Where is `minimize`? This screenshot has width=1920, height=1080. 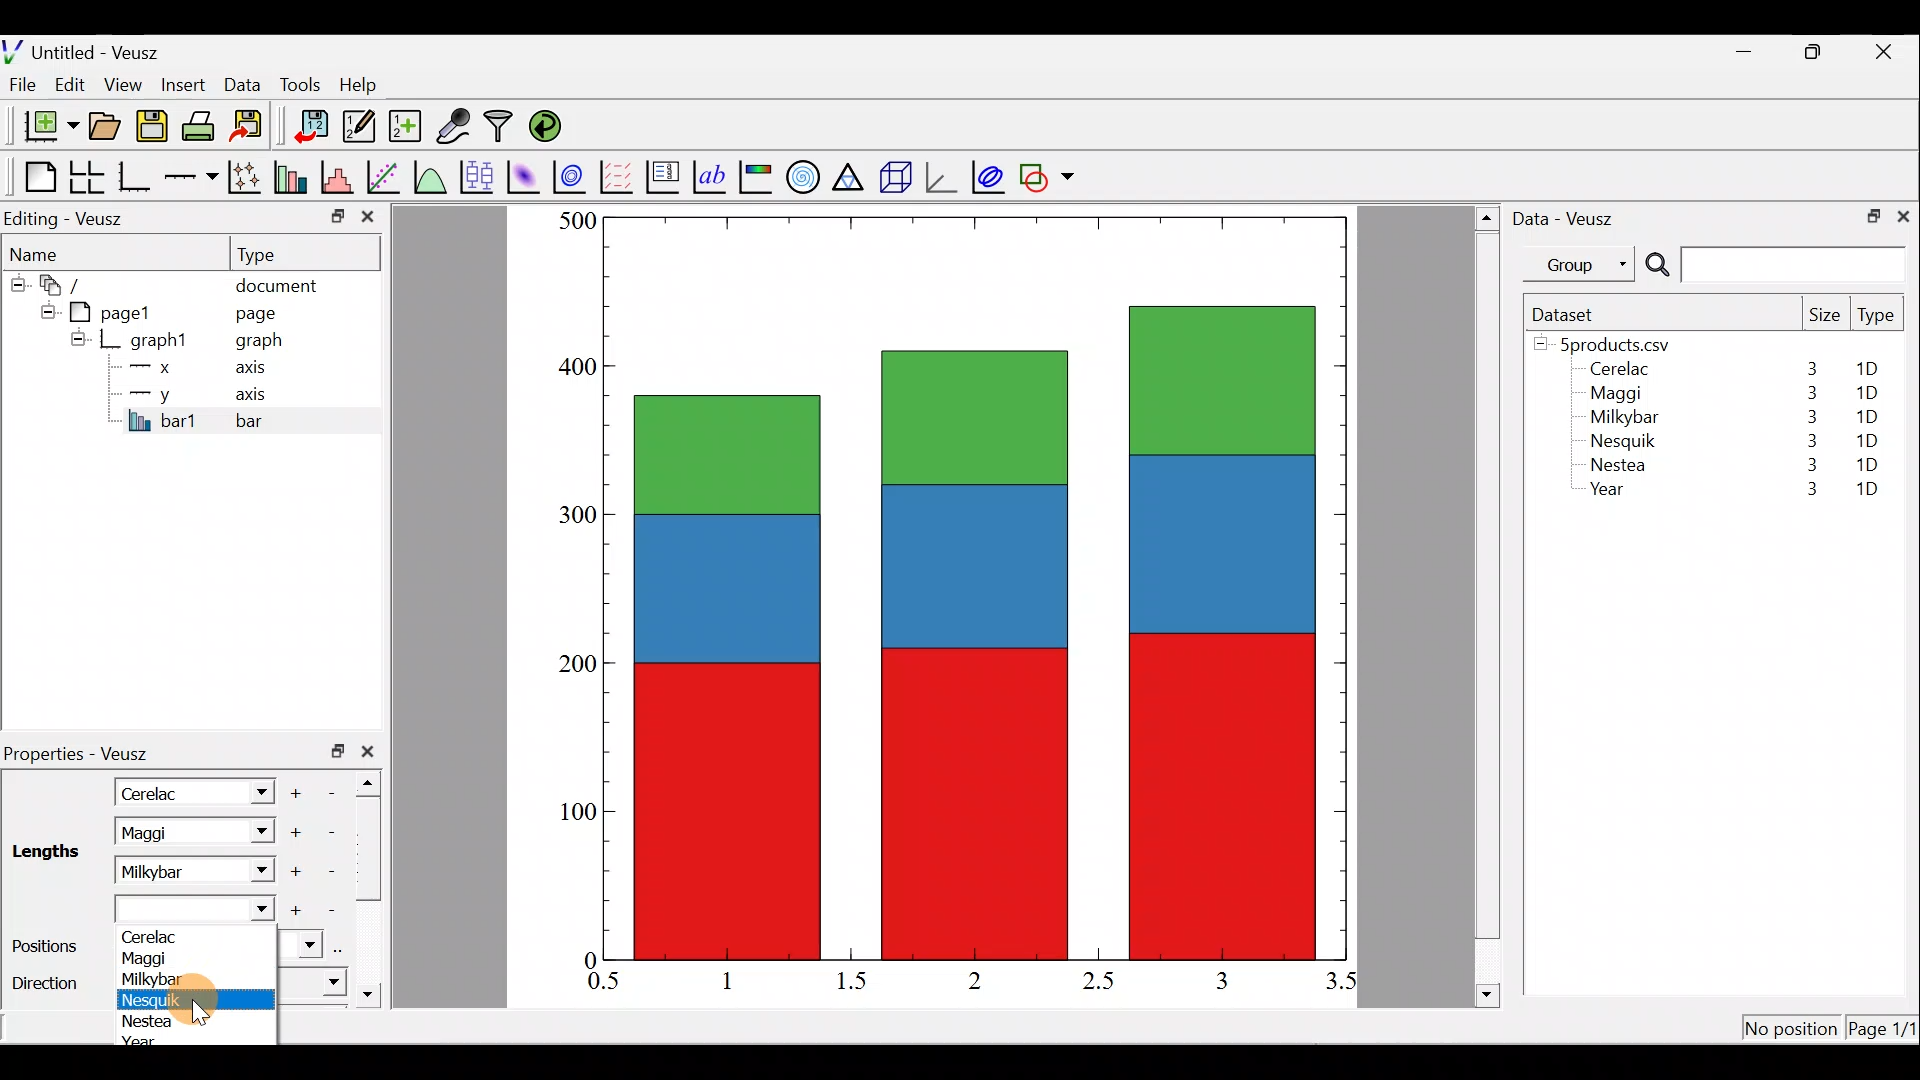
minimize is located at coordinates (336, 215).